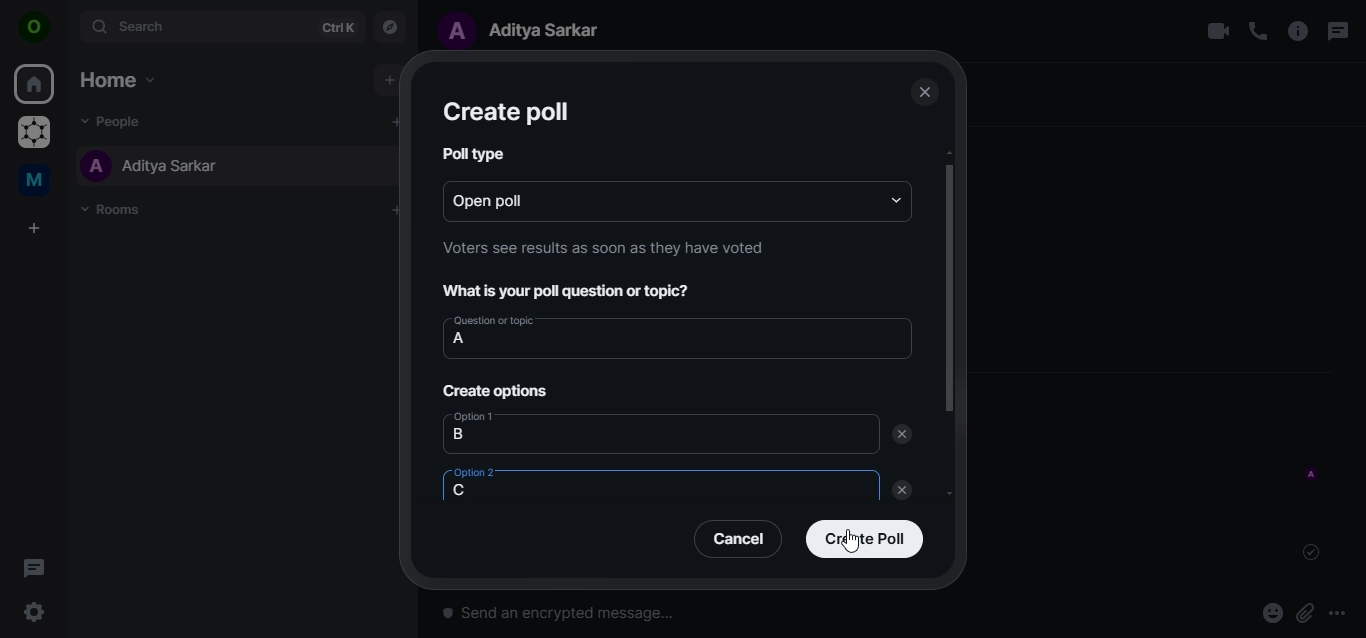  I want to click on room options, so click(1299, 33).